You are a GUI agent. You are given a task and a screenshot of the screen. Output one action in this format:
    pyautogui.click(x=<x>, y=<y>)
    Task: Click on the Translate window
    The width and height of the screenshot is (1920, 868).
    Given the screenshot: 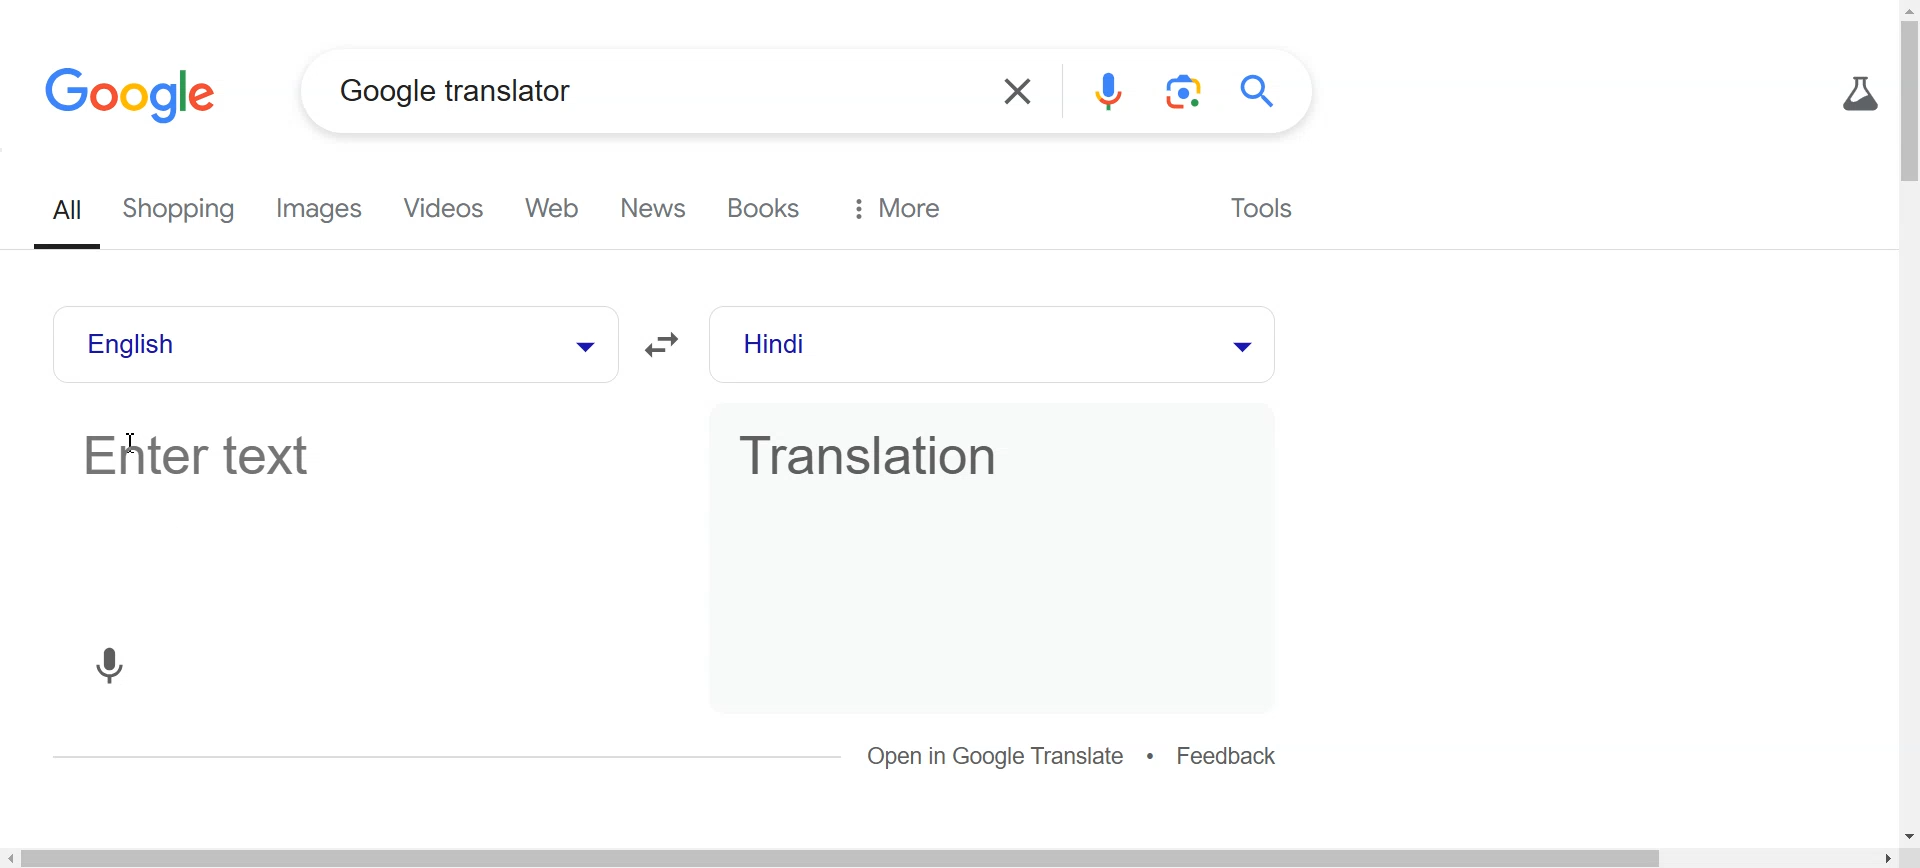 What is the action you would take?
    pyautogui.click(x=989, y=508)
    